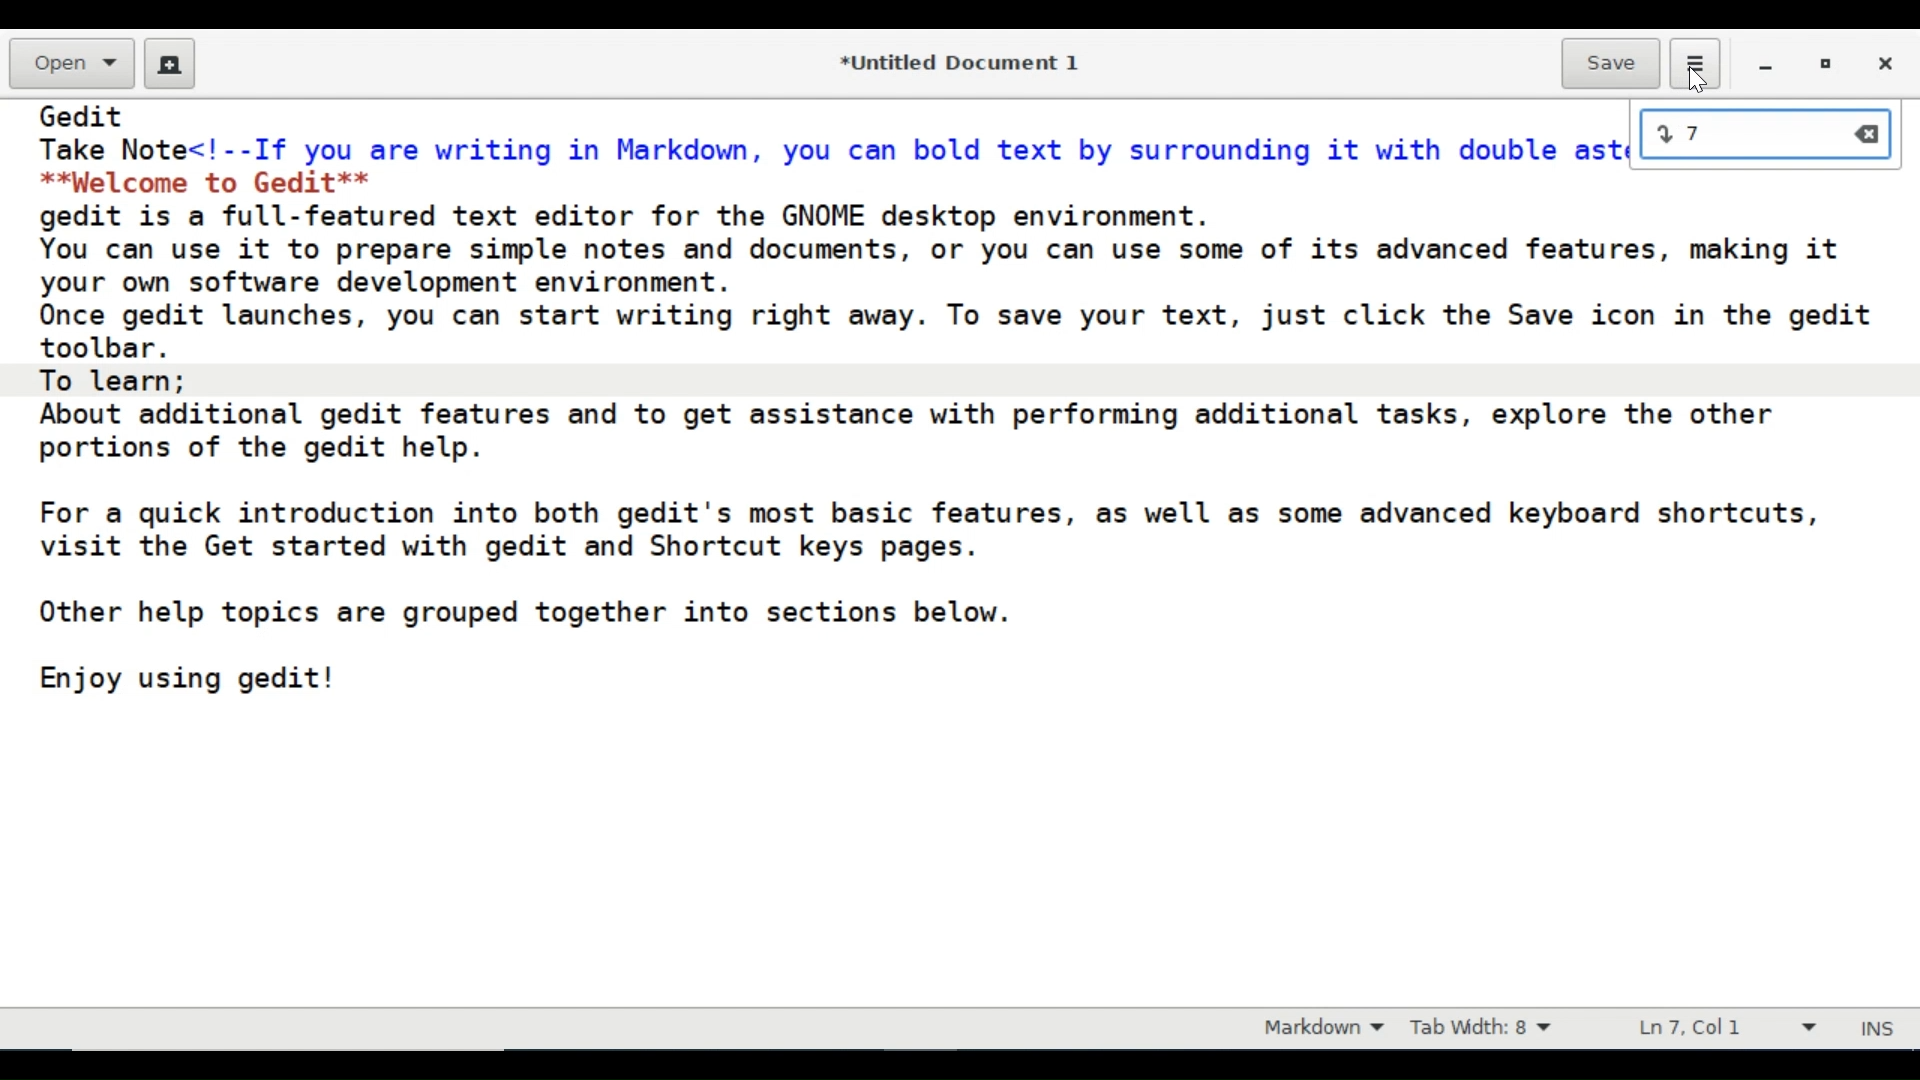 The image size is (1920, 1080). Describe the element at coordinates (966, 331) in the screenshot. I see `Once gedit launches, you can start writing right away. To save your text, just click the Save icon in the gedit toolbar.` at that location.